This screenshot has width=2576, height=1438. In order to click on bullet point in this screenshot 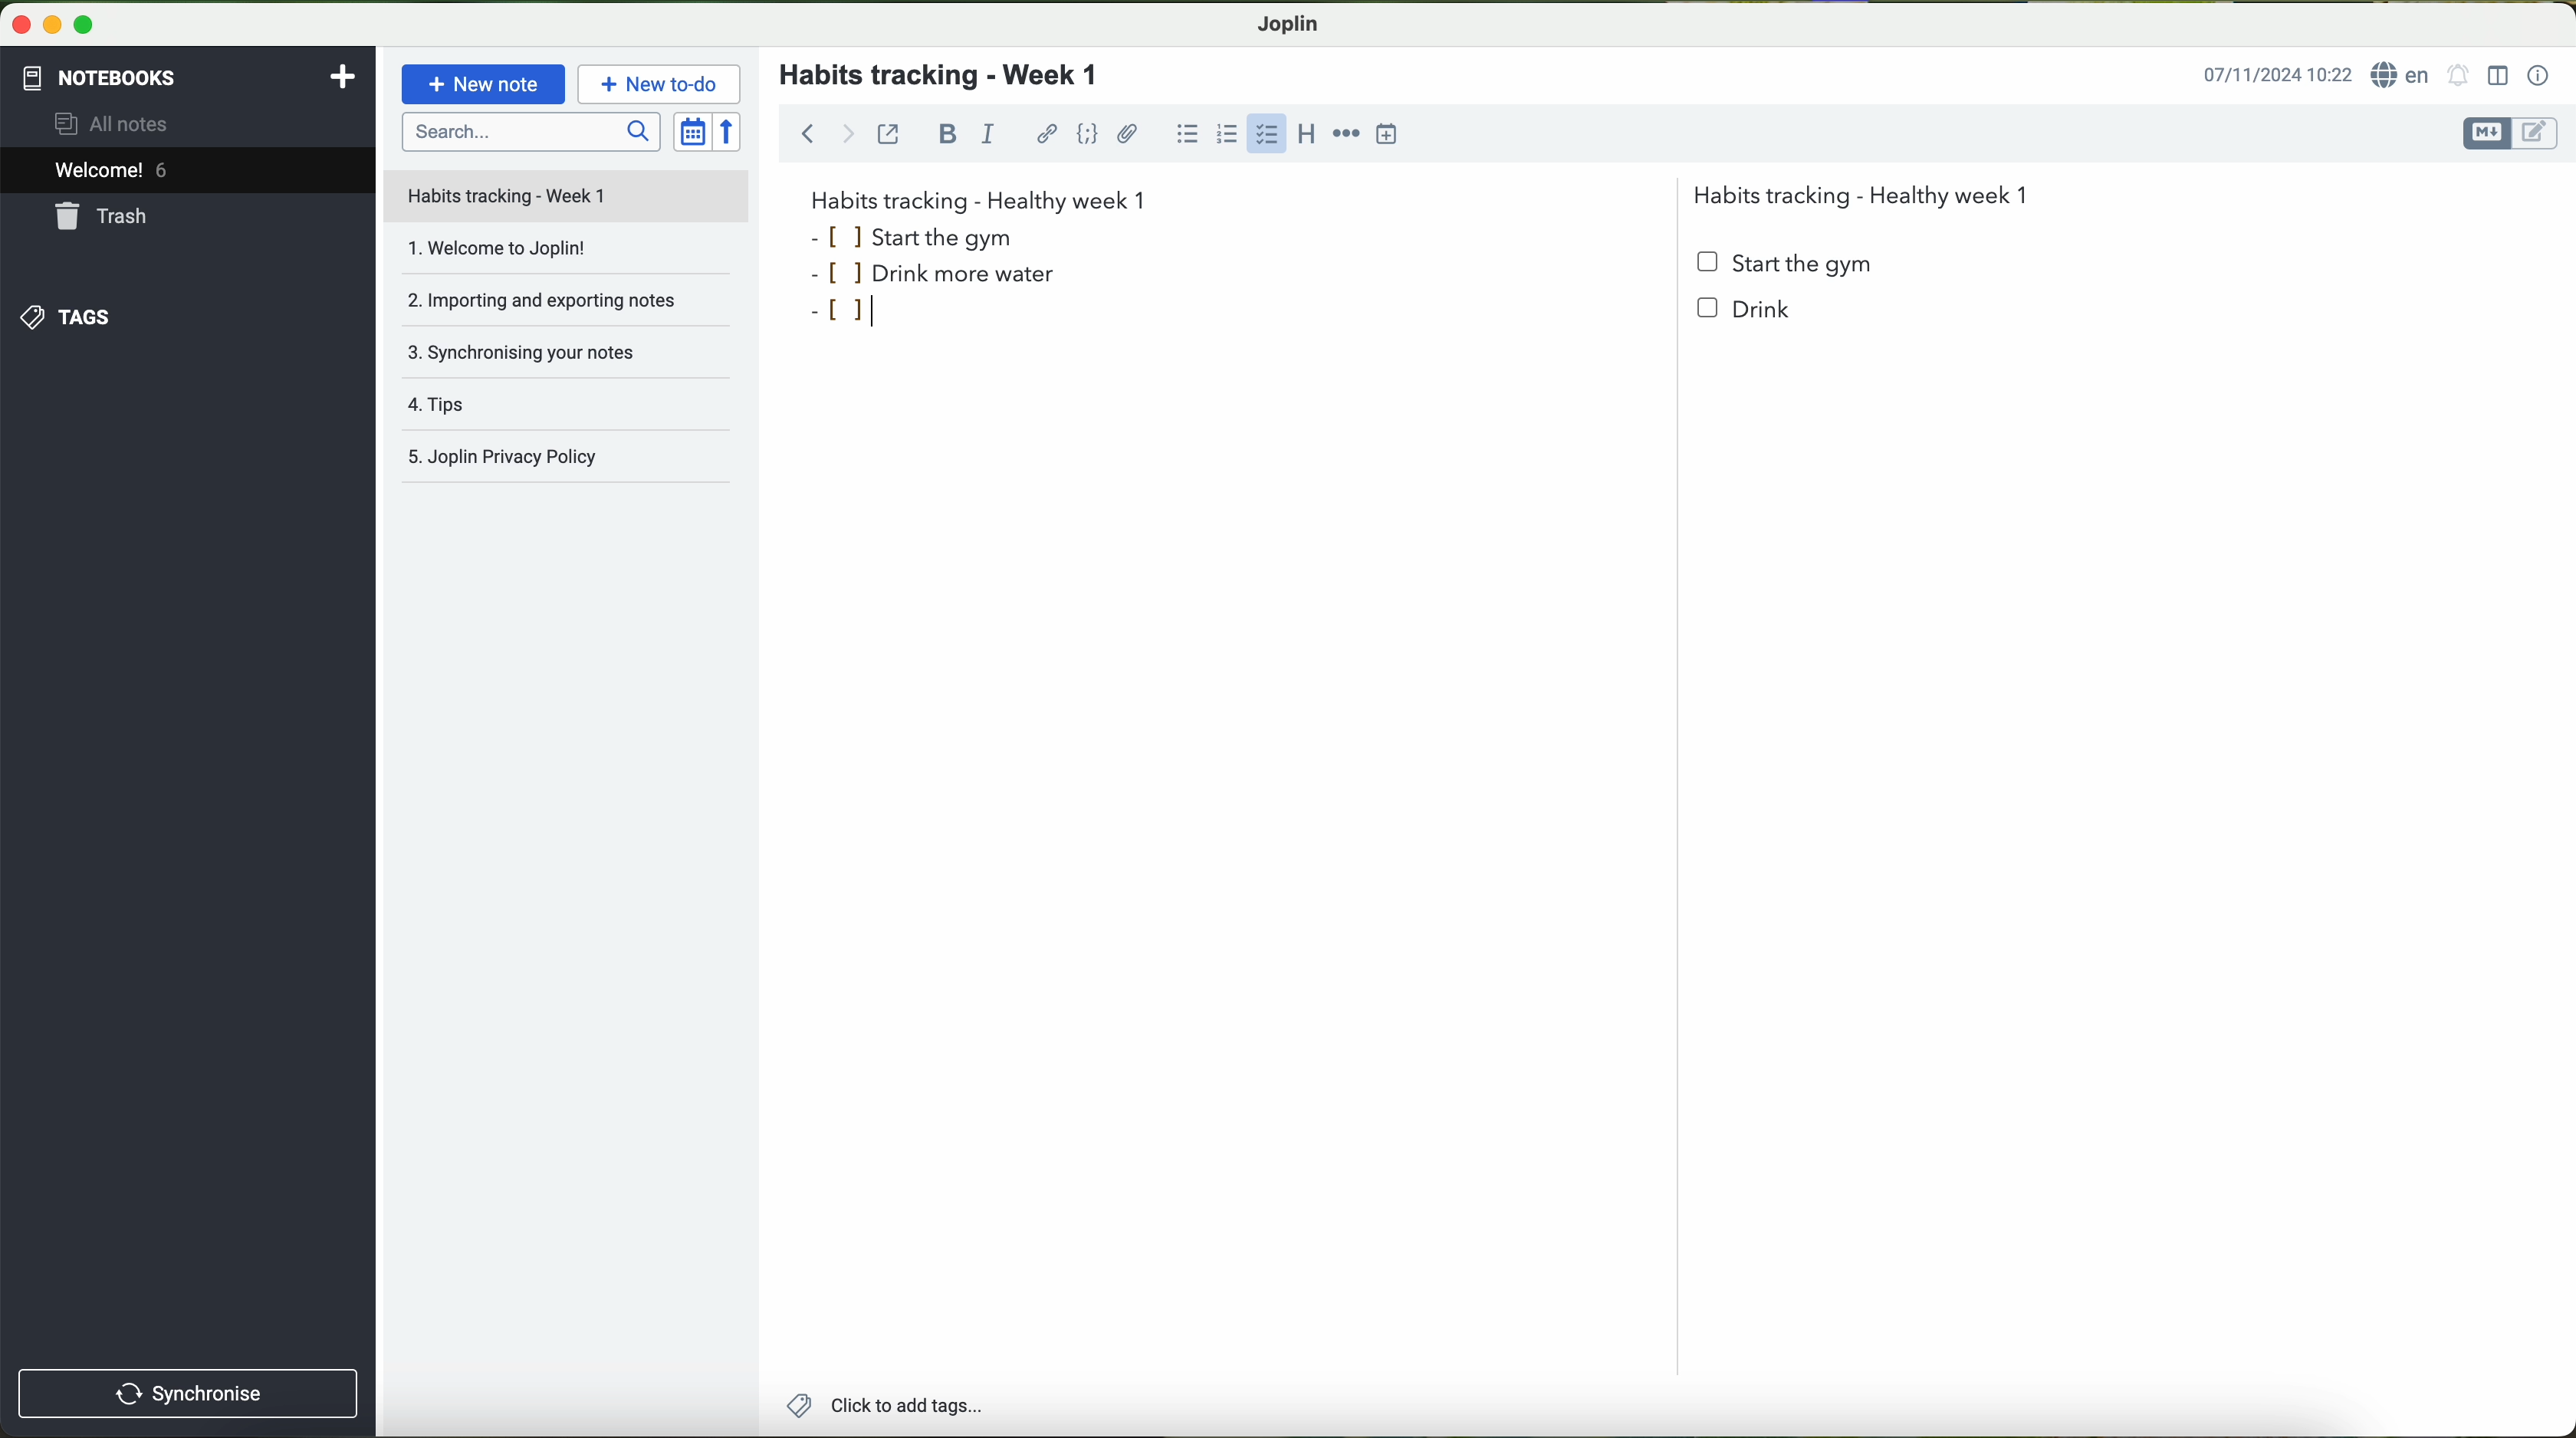, I will do `click(853, 313)`.